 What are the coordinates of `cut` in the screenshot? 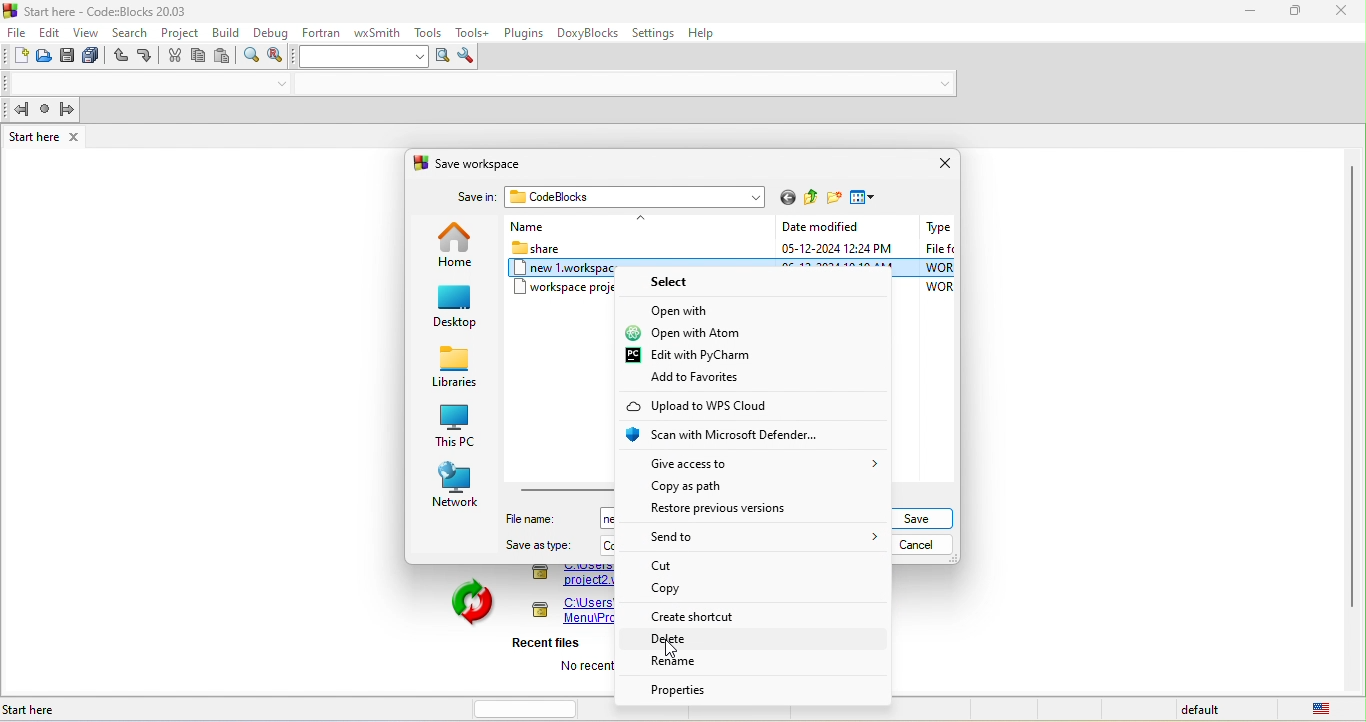 It's located at (678, 566).